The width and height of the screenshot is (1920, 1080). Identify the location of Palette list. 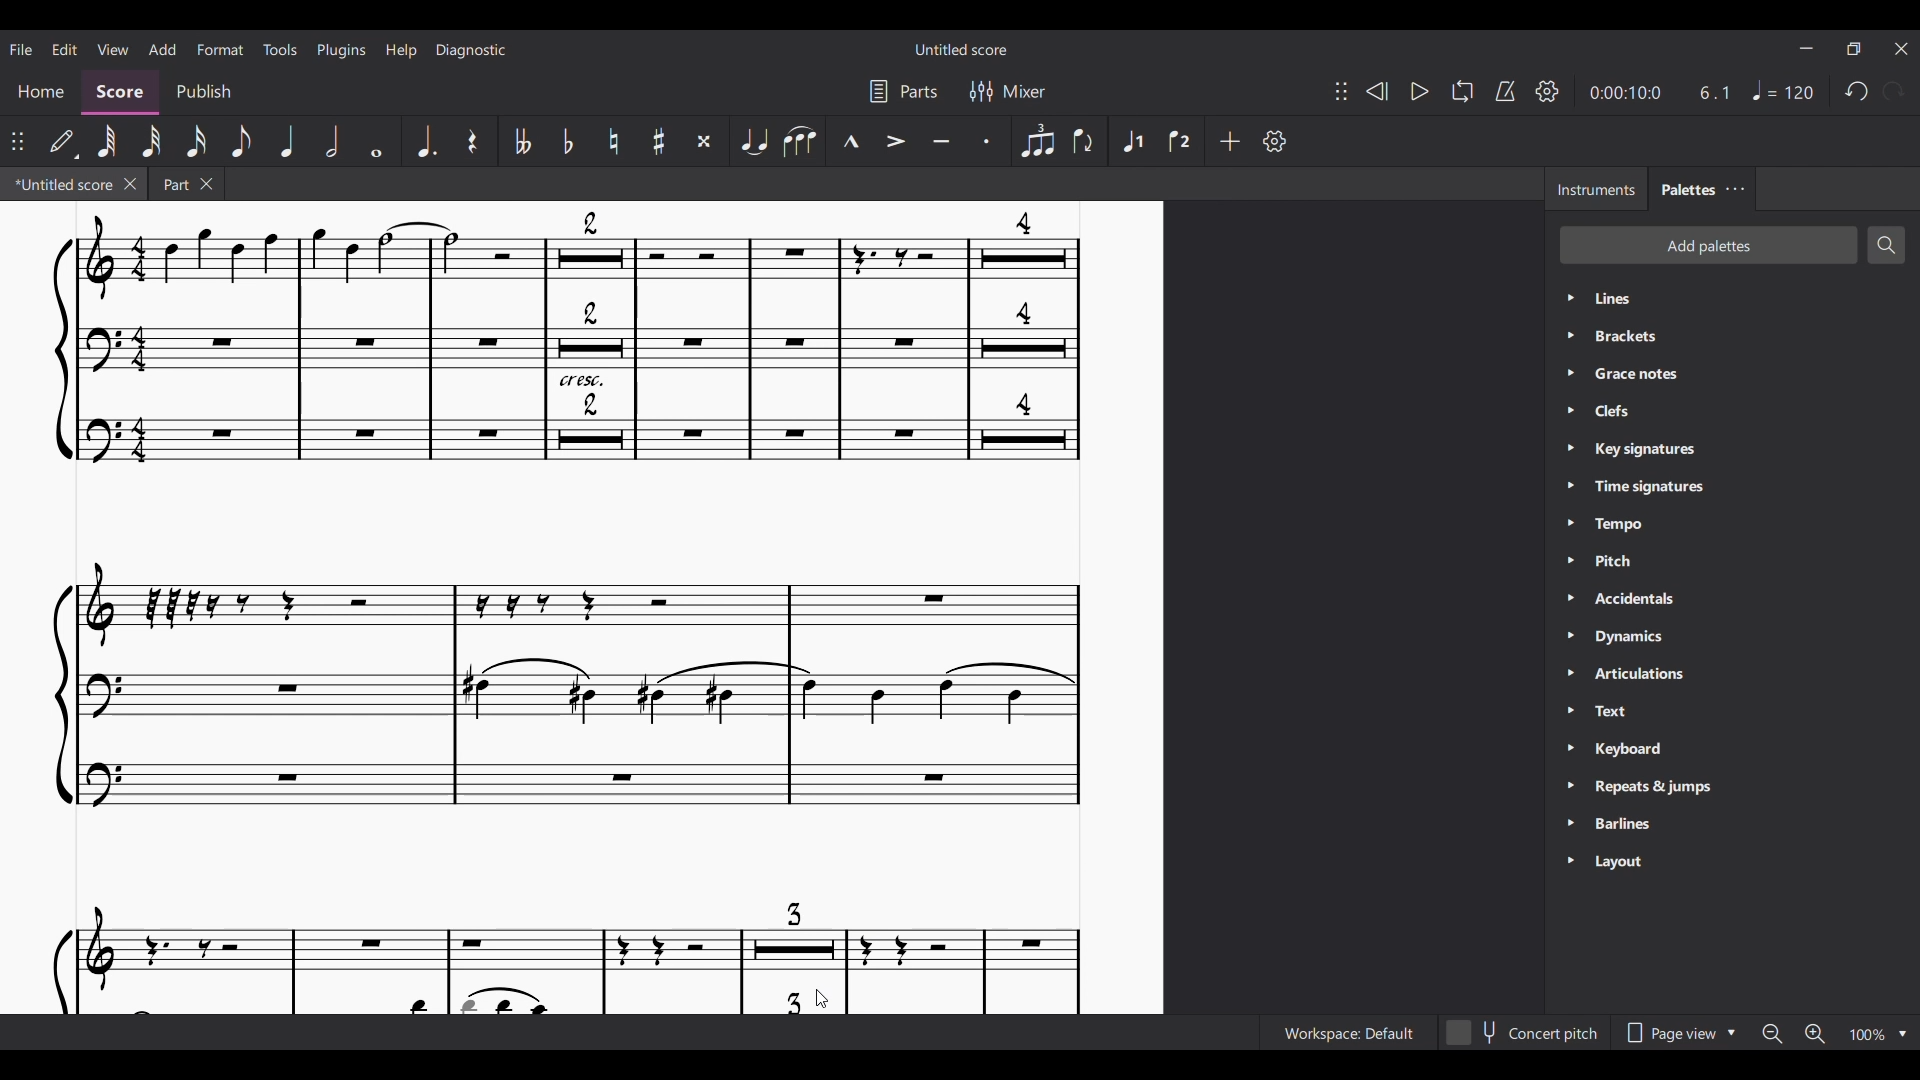
(1752, 582).